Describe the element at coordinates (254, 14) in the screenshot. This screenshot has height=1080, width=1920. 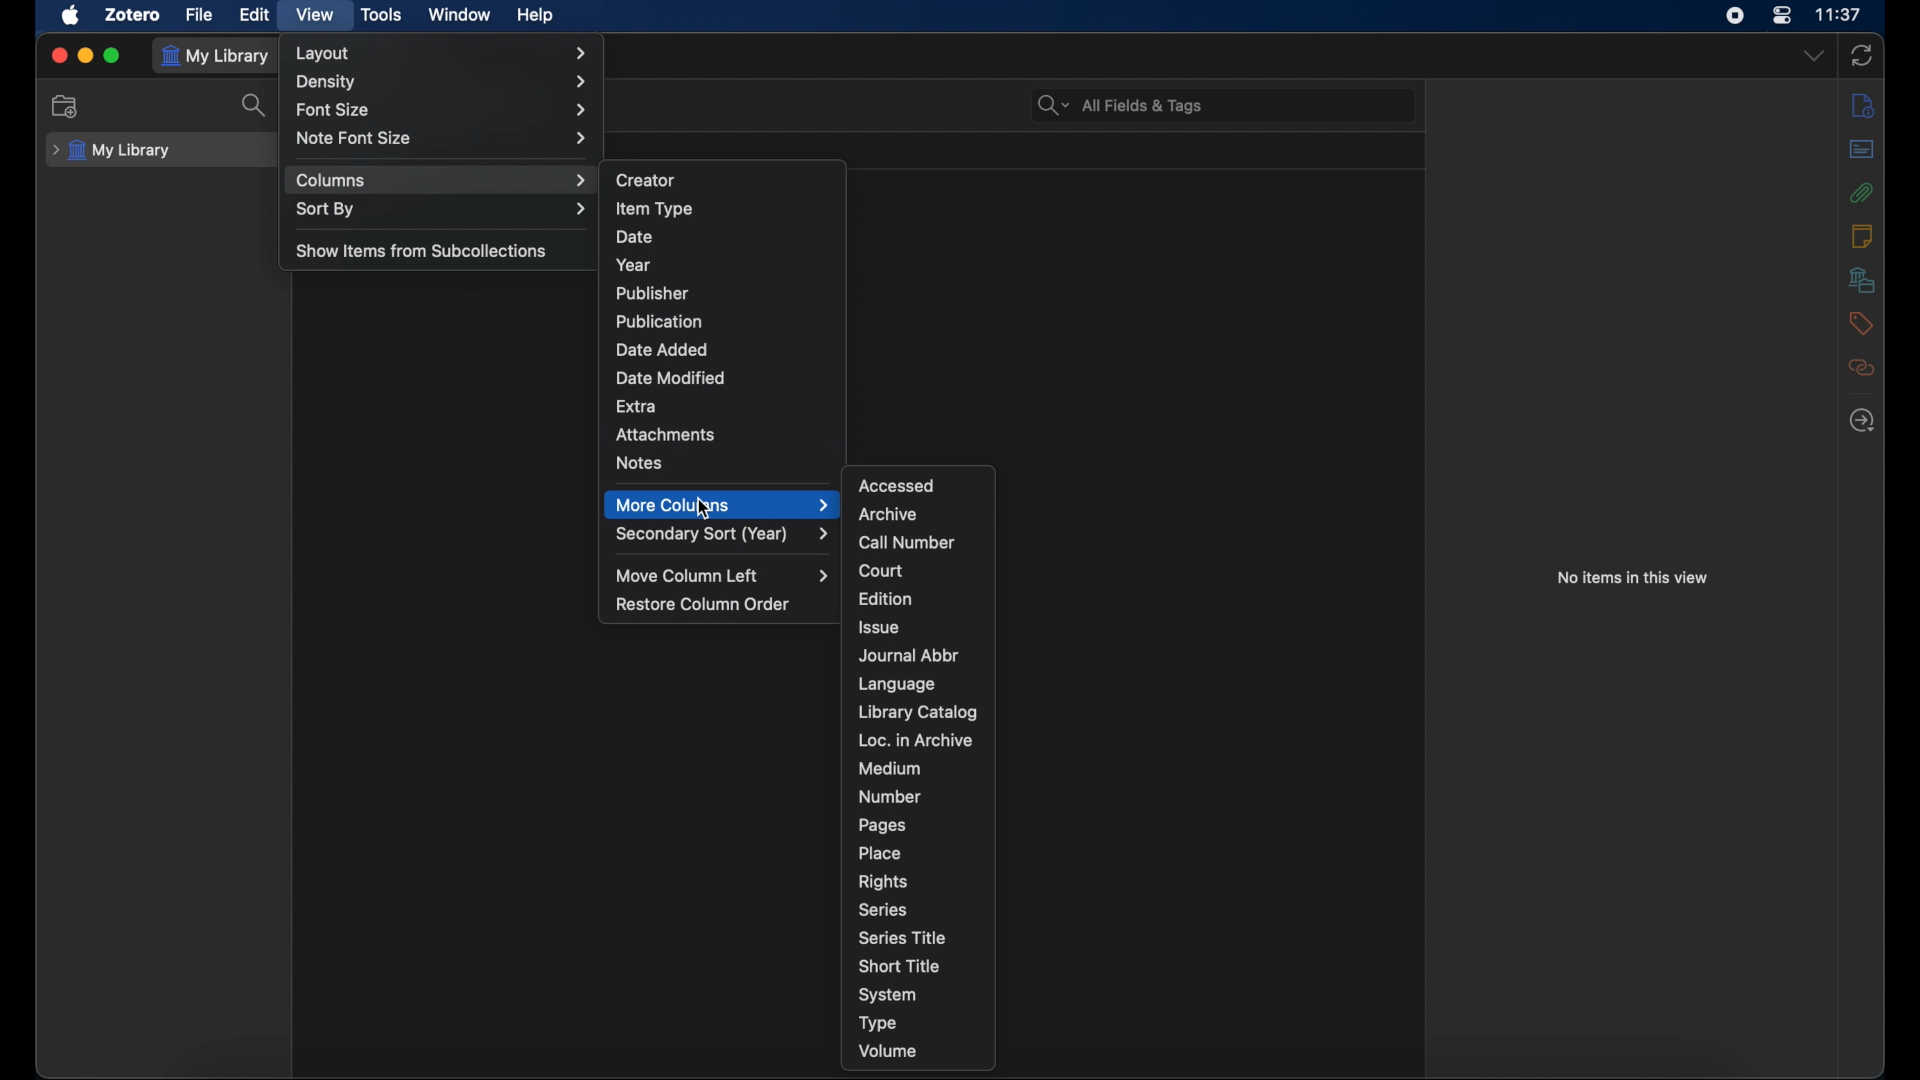
I see `edit` at that location.